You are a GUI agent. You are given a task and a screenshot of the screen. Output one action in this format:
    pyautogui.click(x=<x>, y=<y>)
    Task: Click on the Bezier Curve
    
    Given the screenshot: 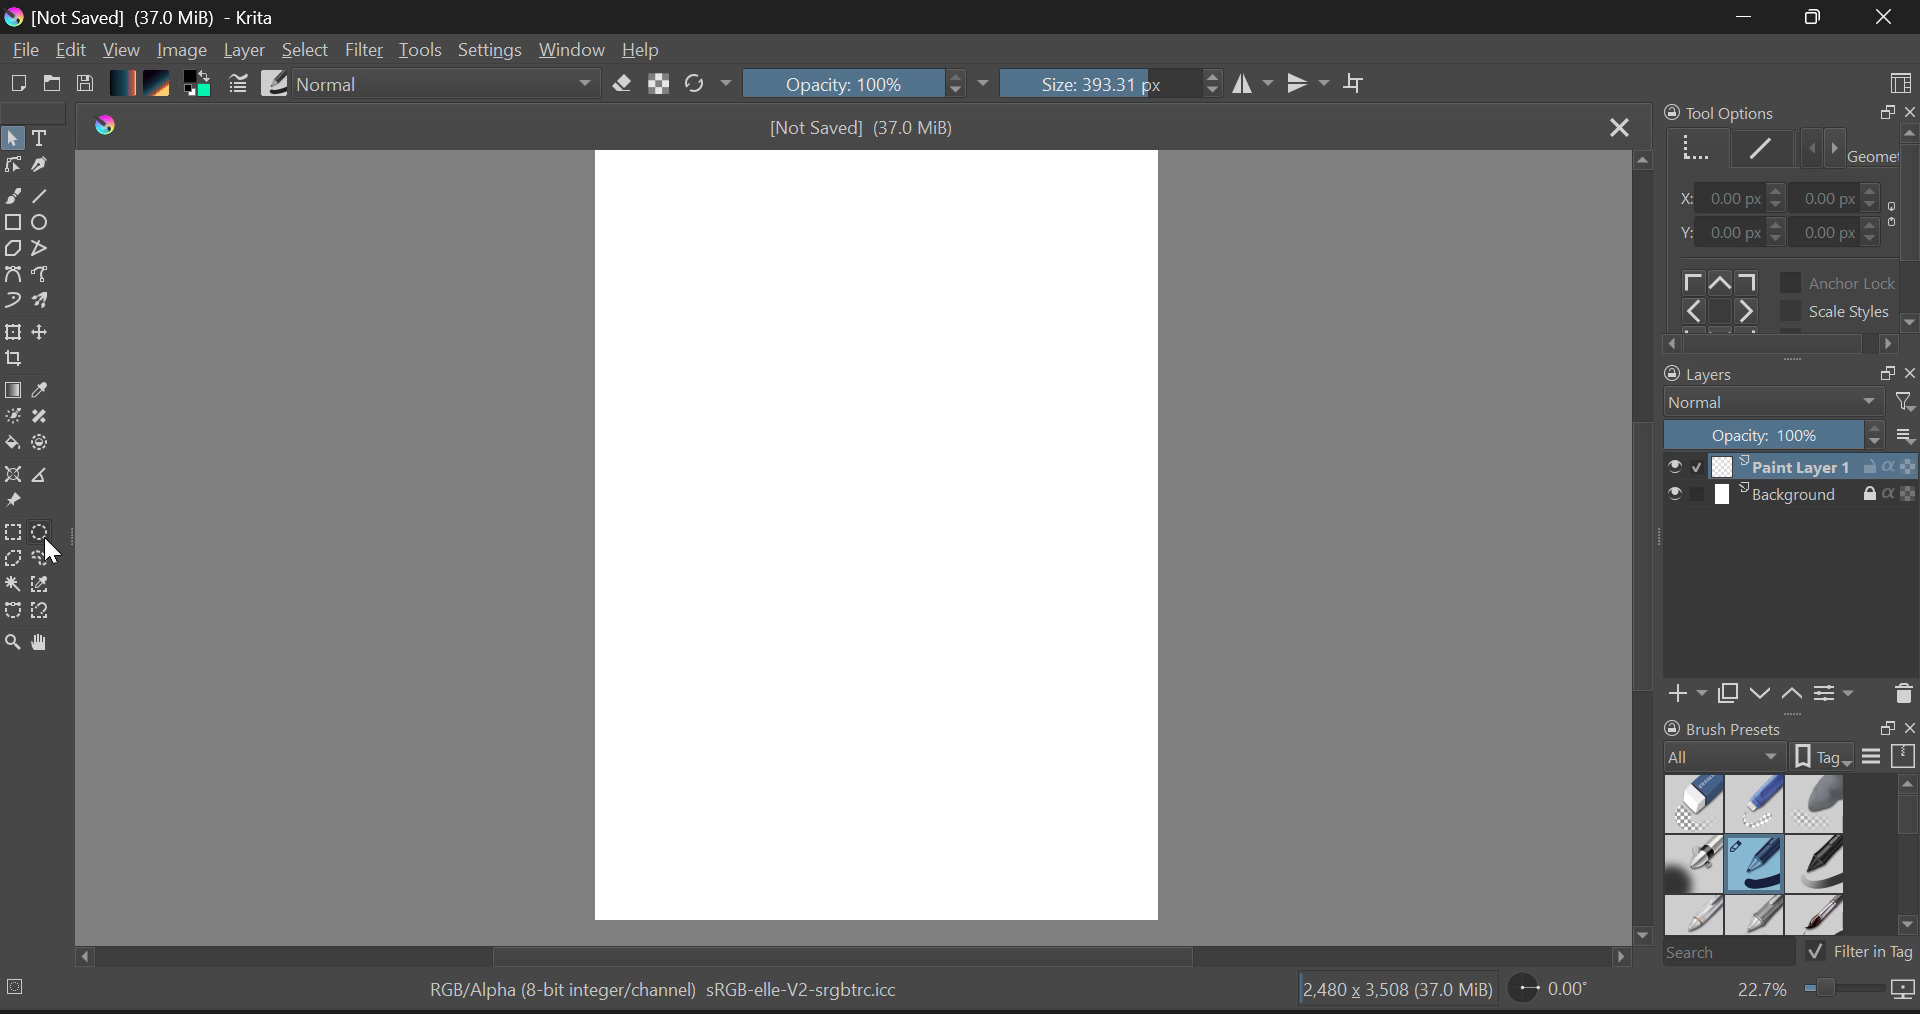 What is the action you would take?
    pyautogui.click(x=13, y=611)
    